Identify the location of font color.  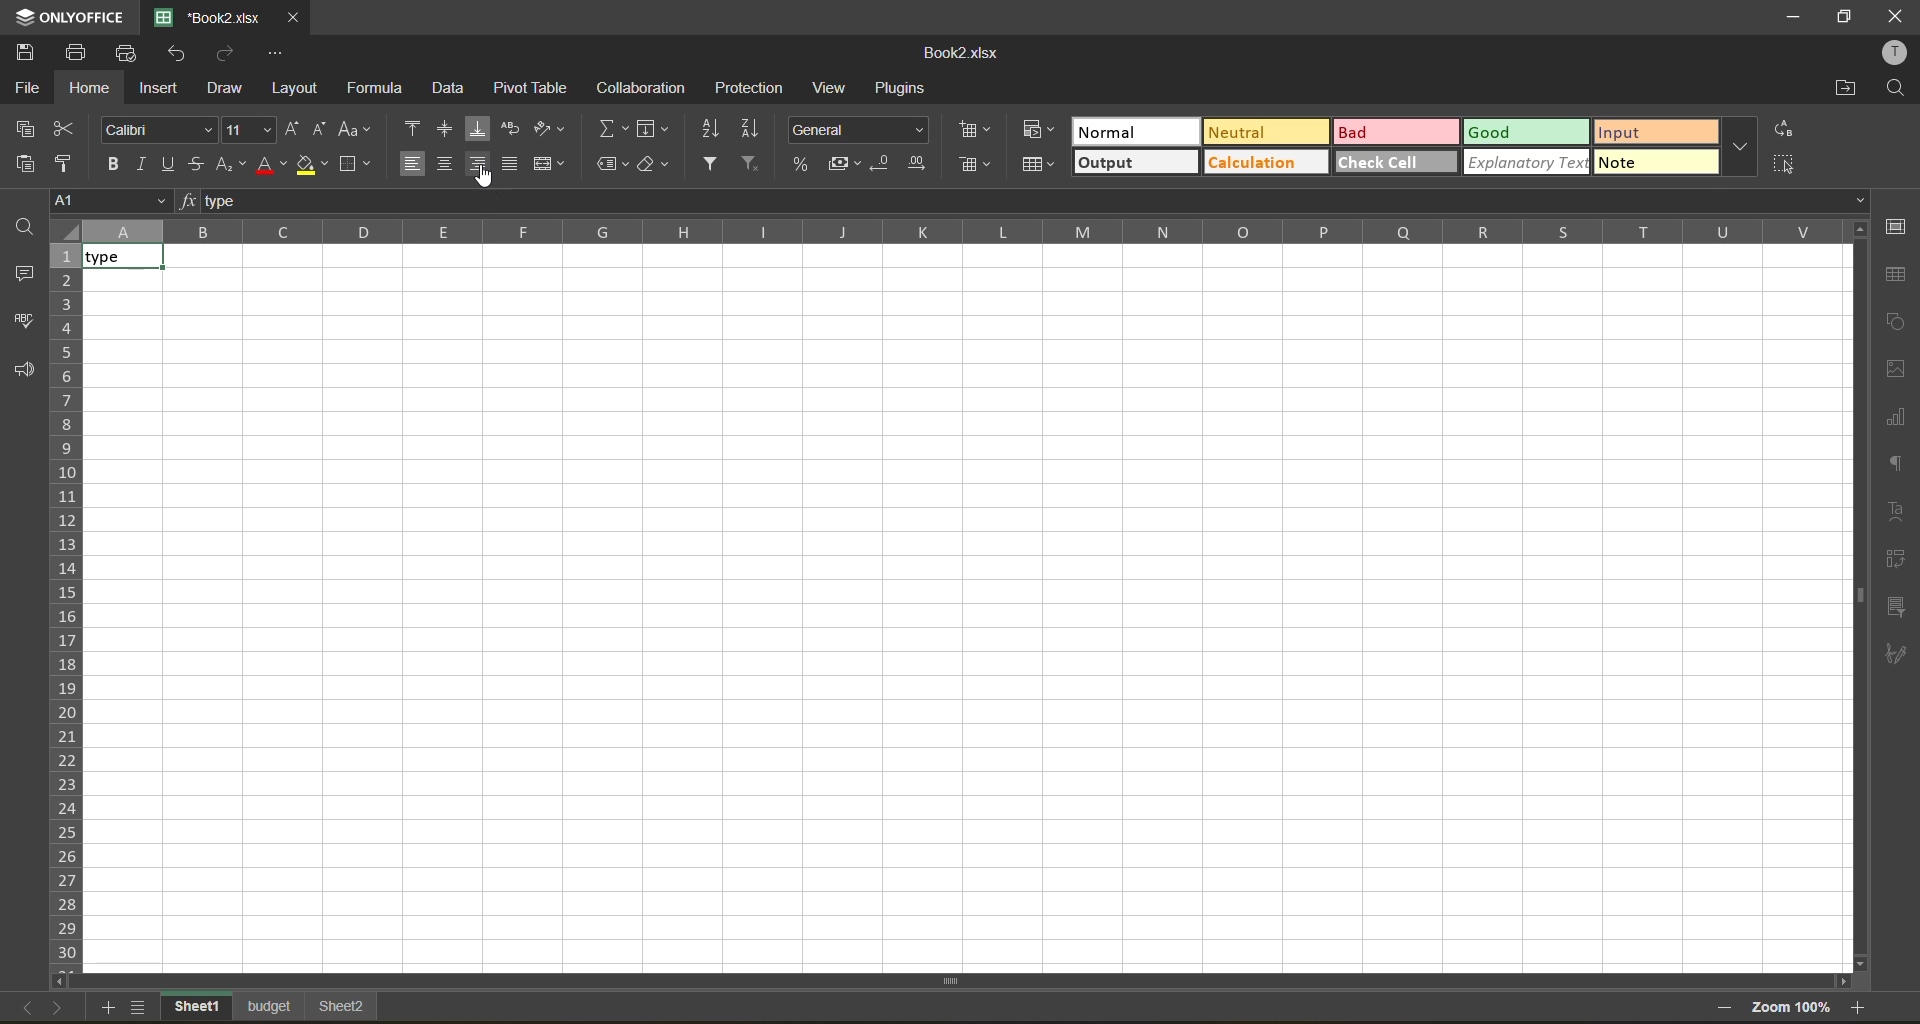
(271, 162).